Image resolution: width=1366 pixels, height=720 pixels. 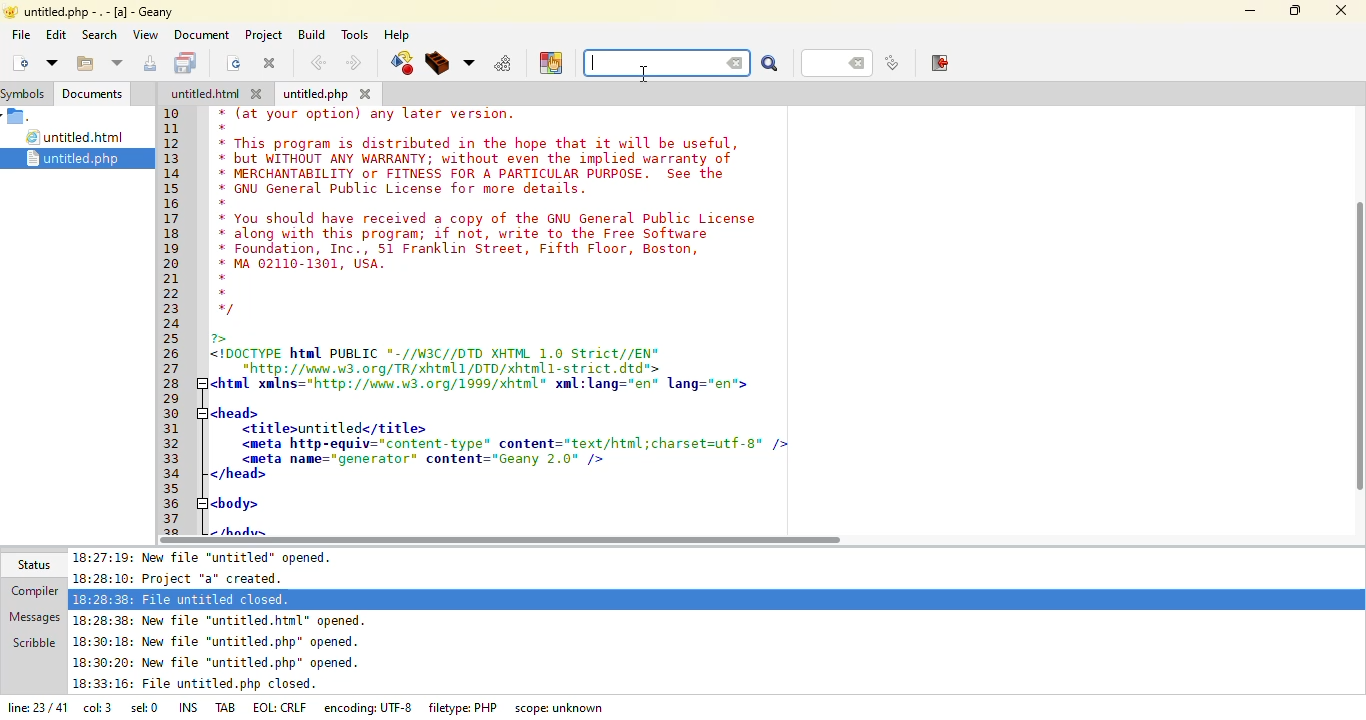 What do you see at coordinates (770, 65) in the screenshot?
I see `search` at bounding box center [770, 65].